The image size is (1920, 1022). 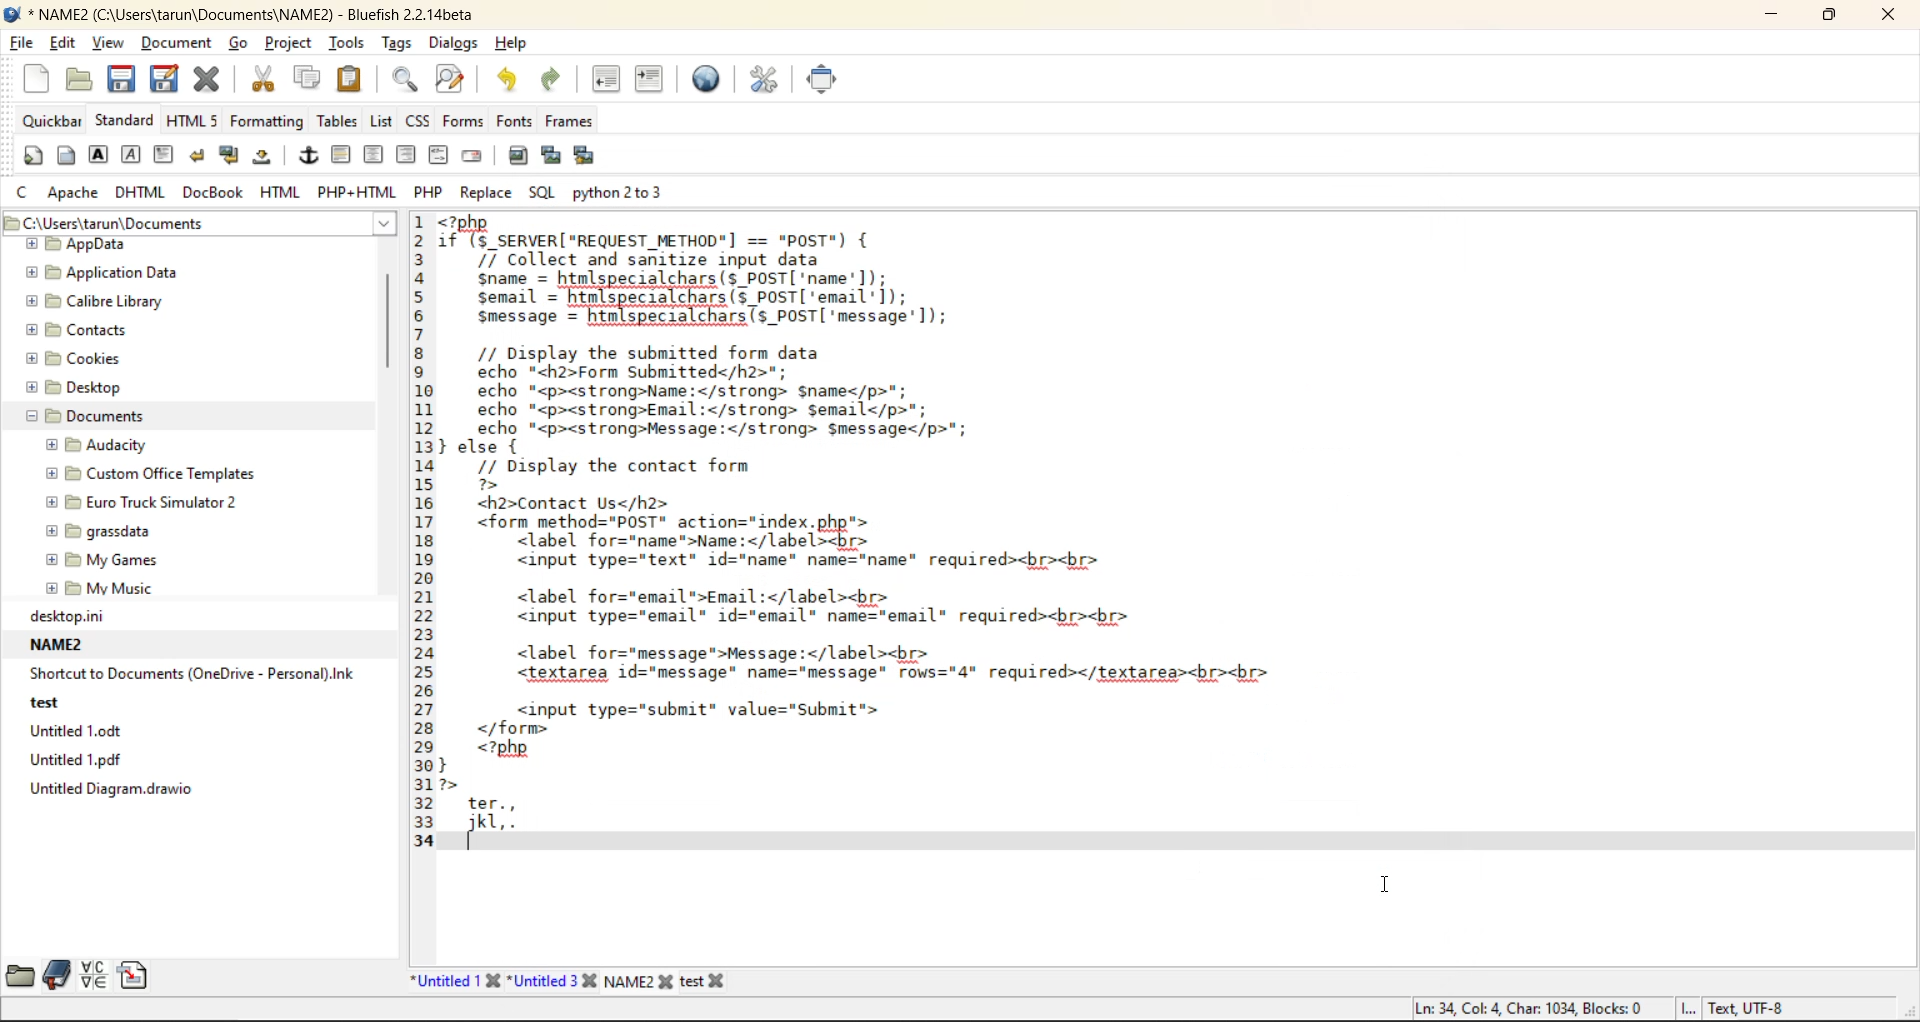 What do you see at coordinates (23, 191) in the screenshot?
I see `c` at bounding box center [23, 191].